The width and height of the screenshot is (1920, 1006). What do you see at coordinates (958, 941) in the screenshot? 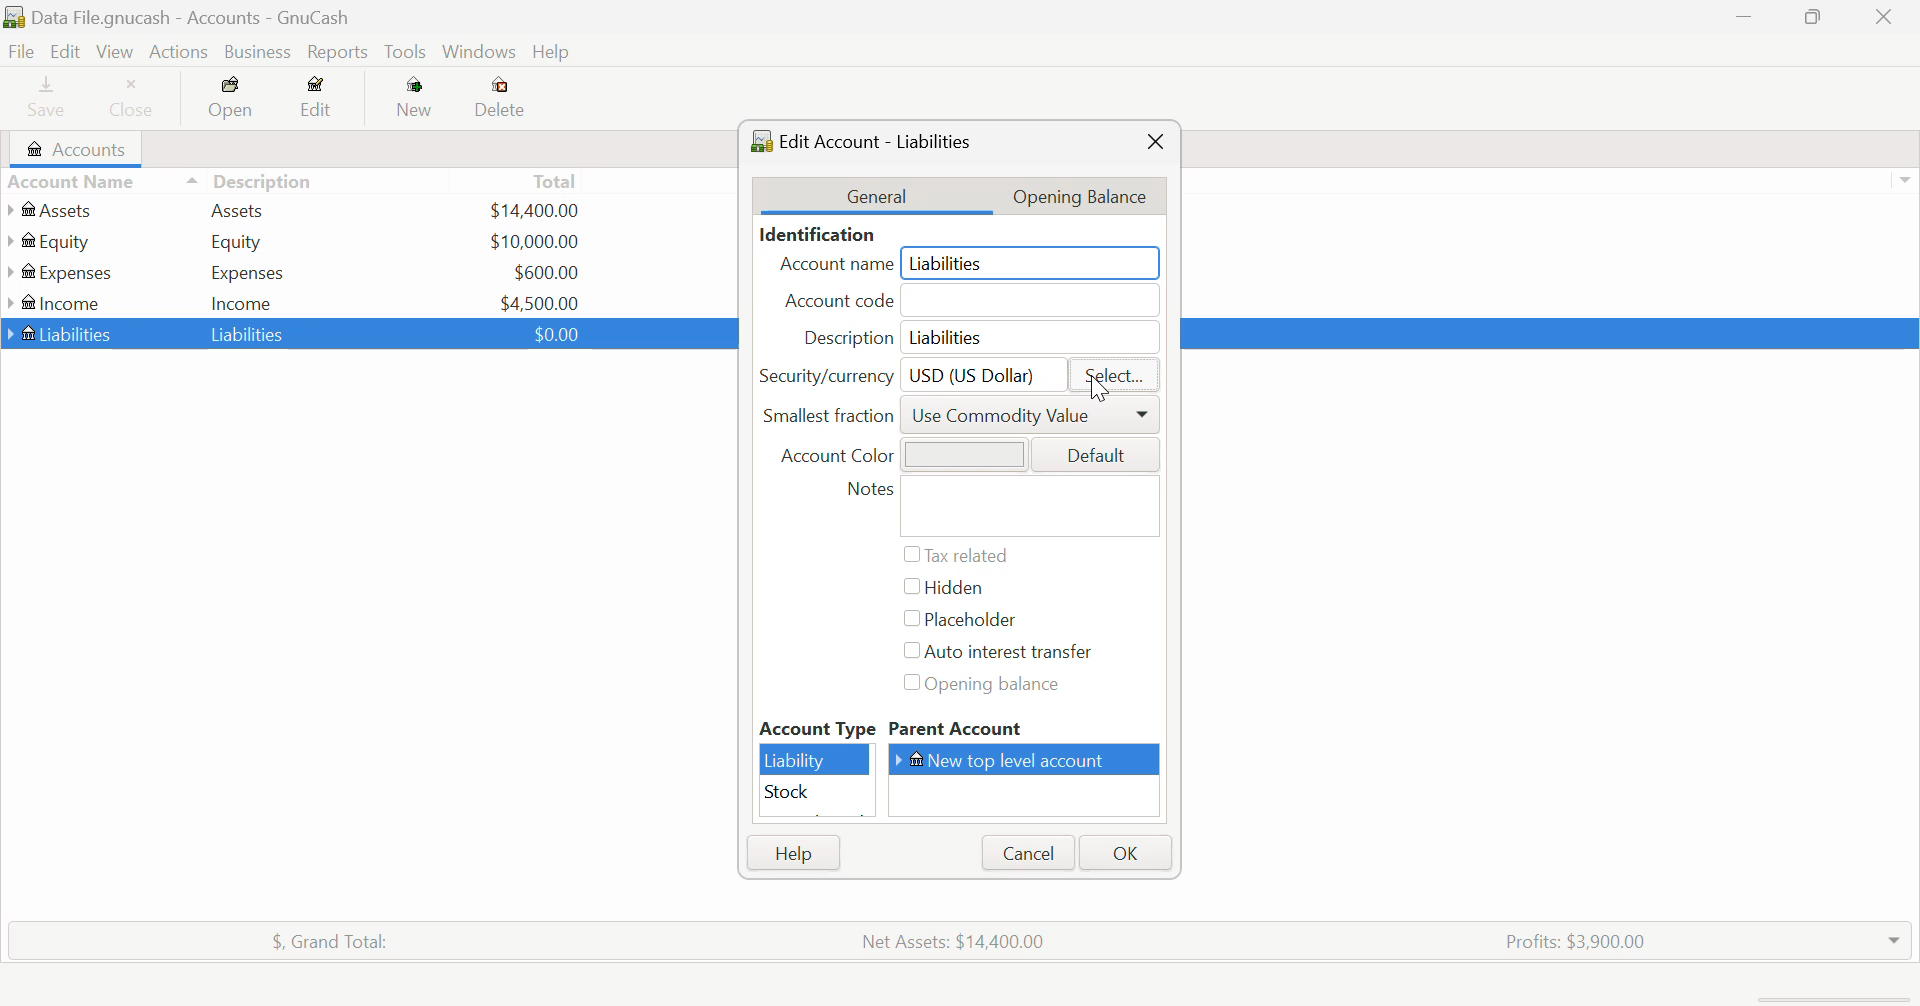
I see `Net Assets` at bounding box center [958, 941].